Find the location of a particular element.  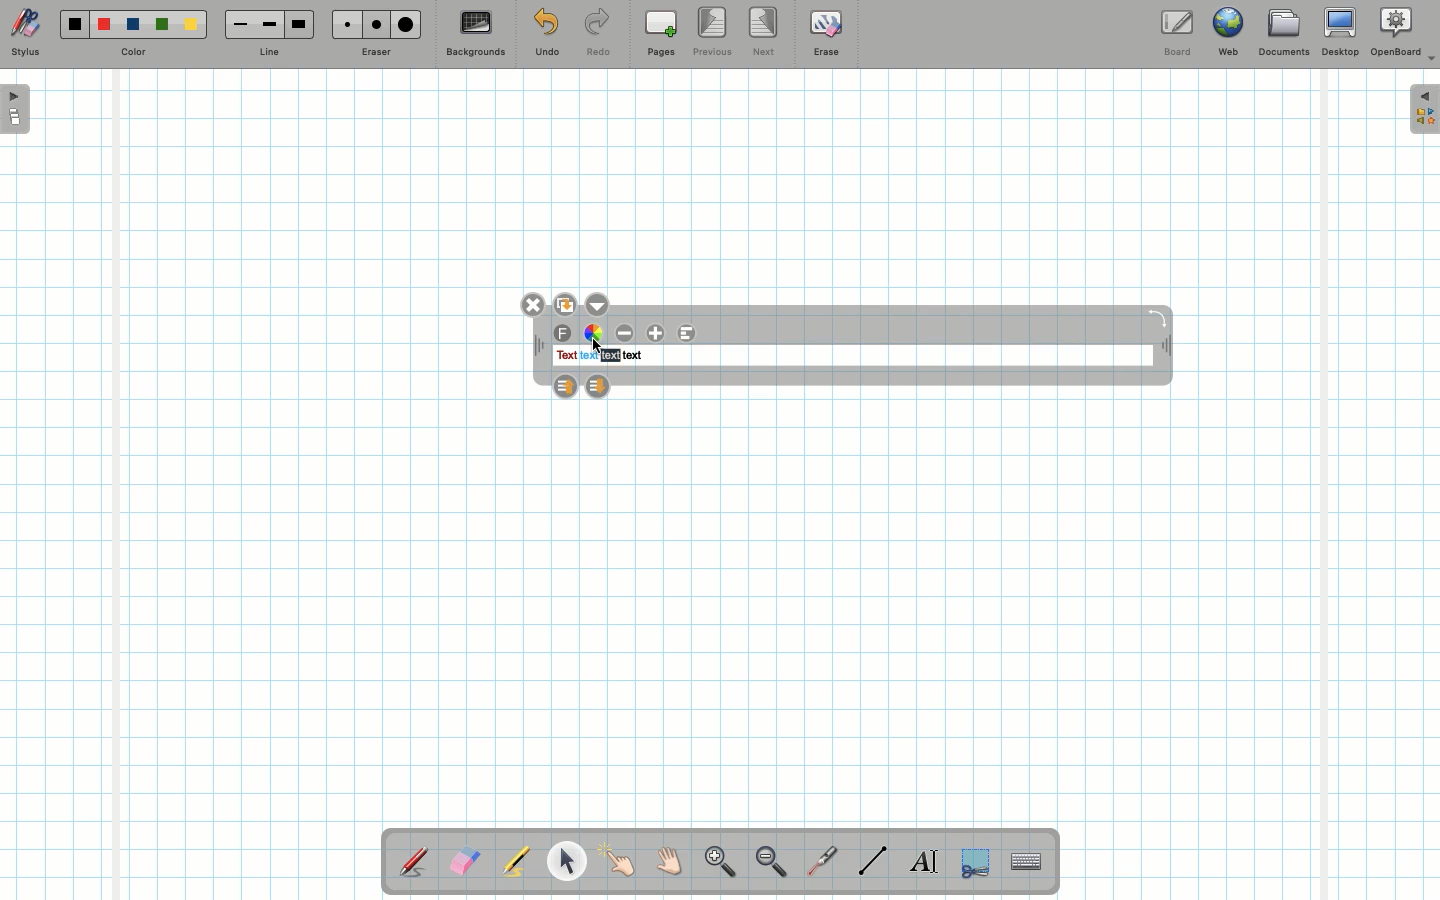

Small line is located at coordinates (237, 25).